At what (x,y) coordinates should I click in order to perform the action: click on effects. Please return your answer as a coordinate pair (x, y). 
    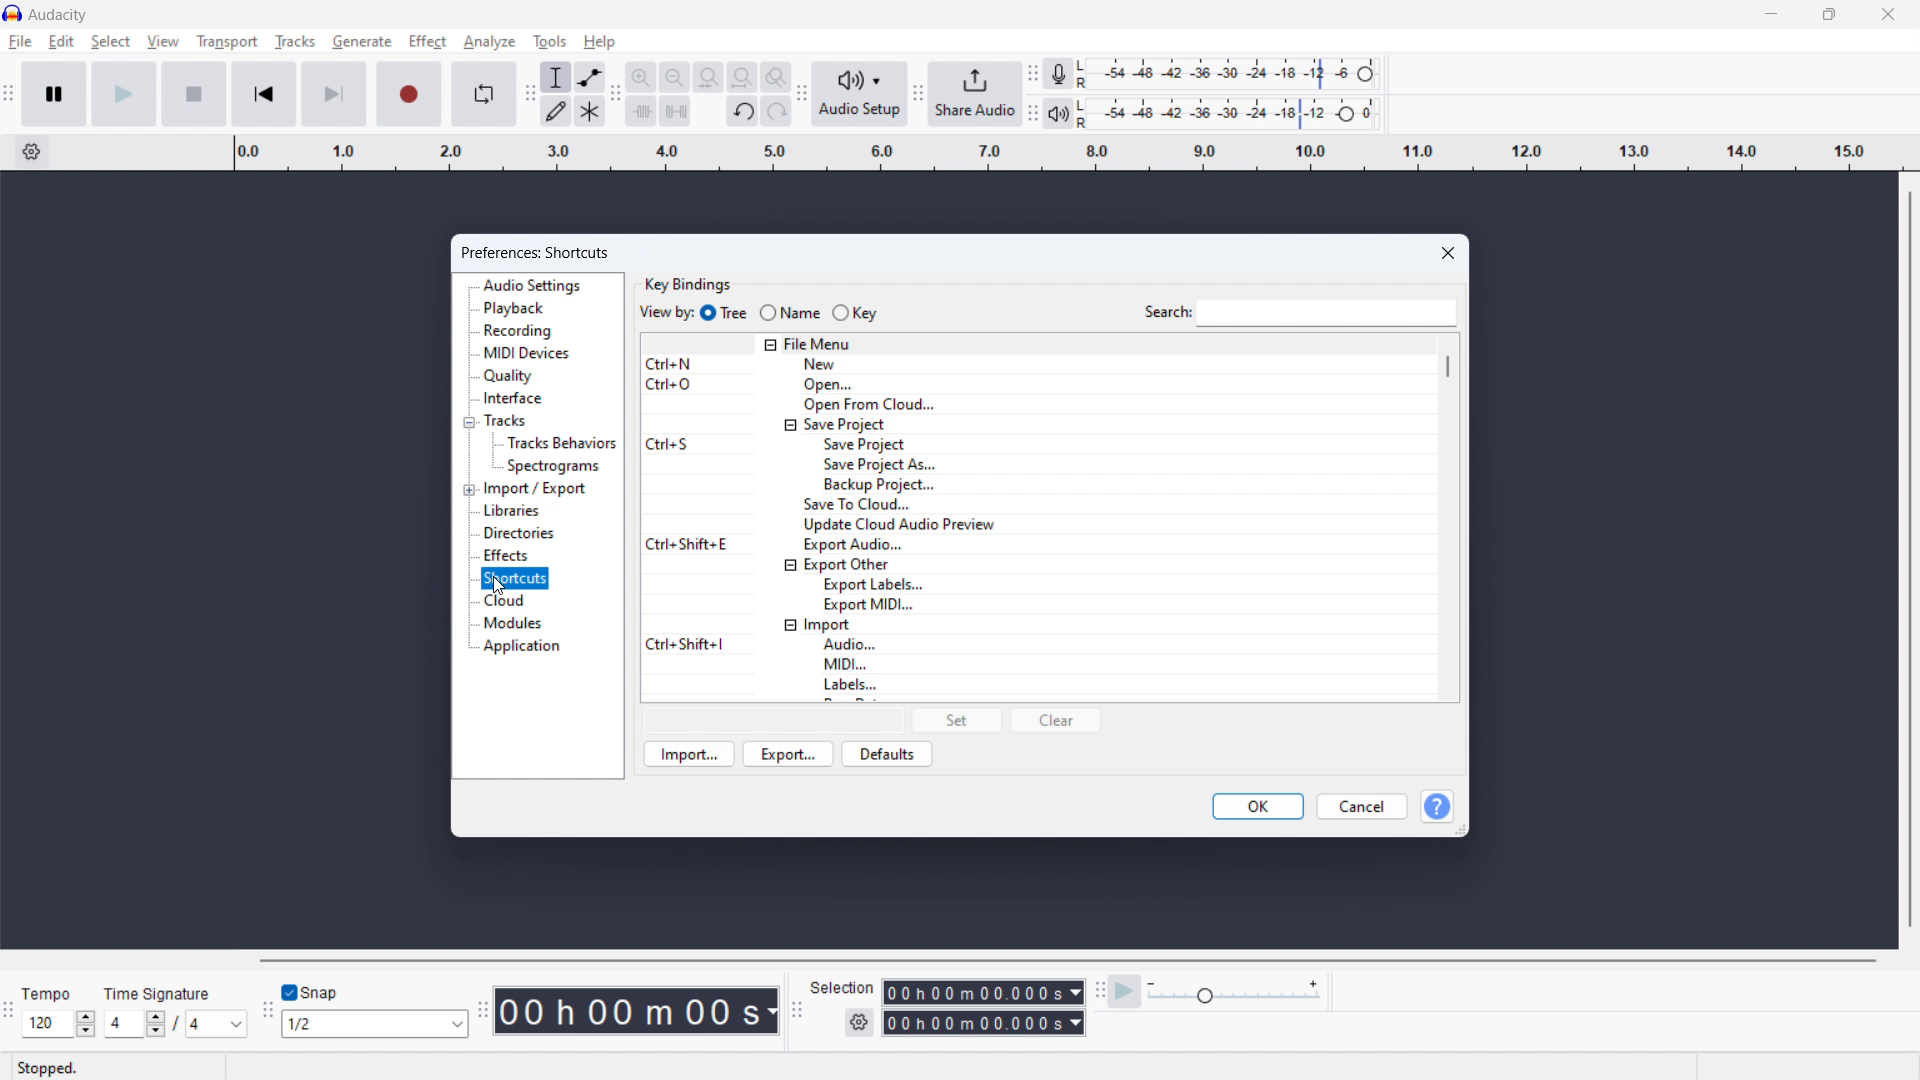
    Looking at the image, I should click on (510, 556).